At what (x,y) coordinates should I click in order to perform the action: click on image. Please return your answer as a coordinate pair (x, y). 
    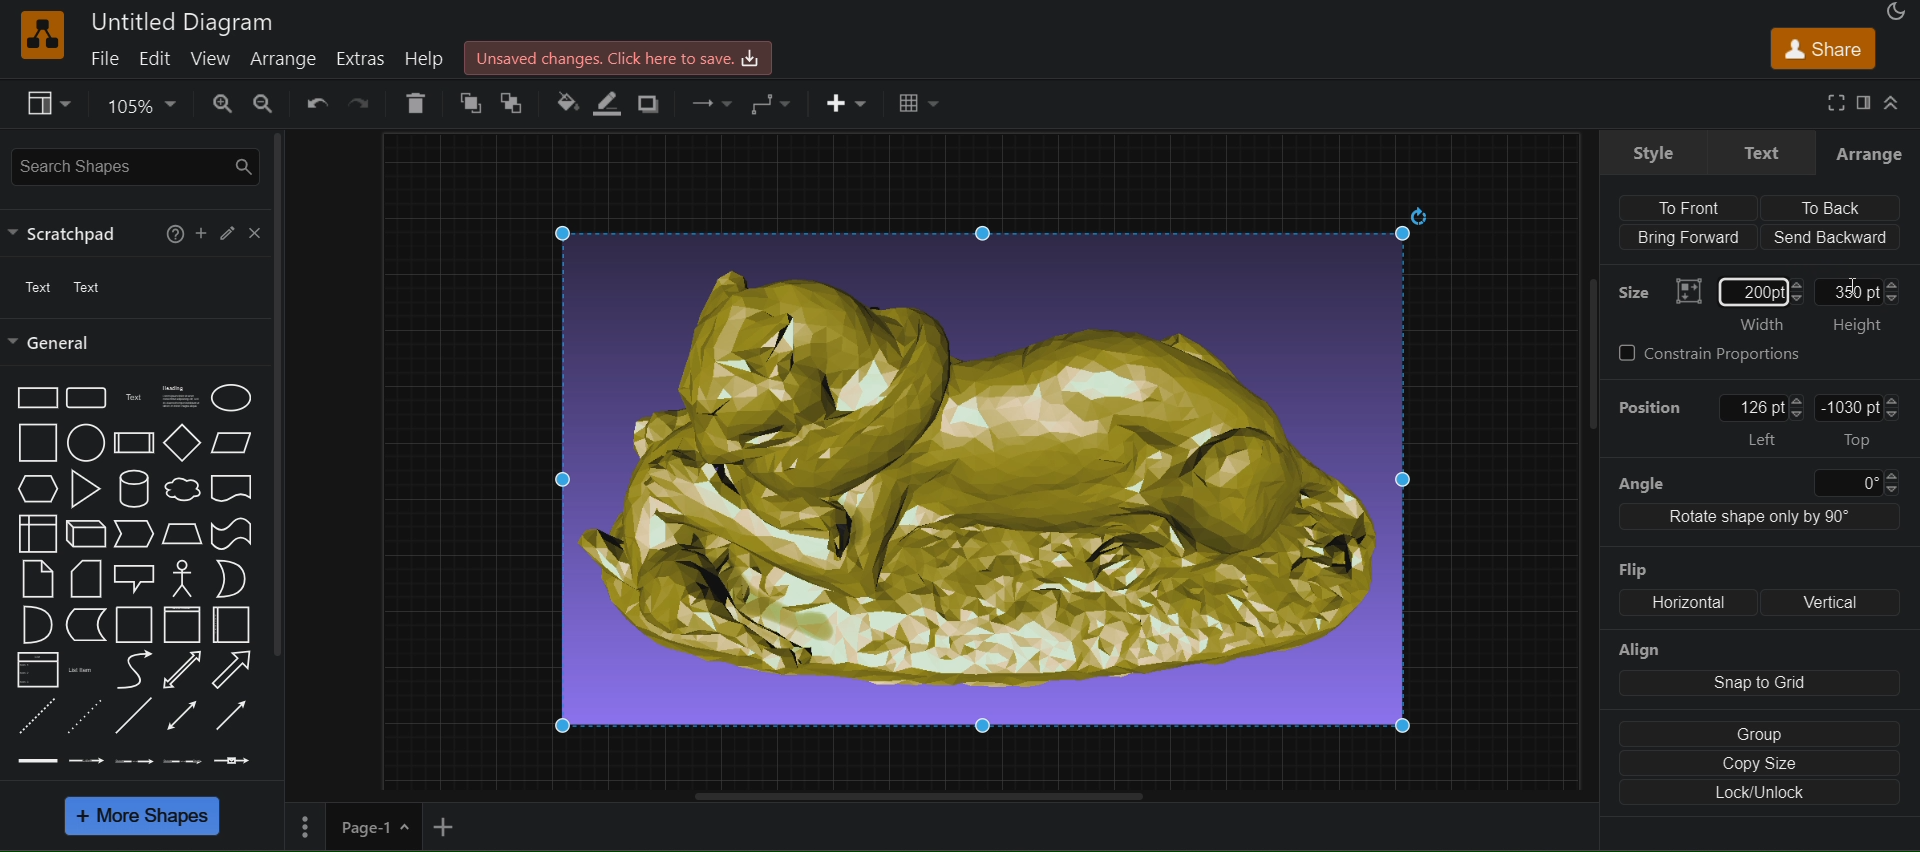
    Looking at the image, I should click on (991, 473).